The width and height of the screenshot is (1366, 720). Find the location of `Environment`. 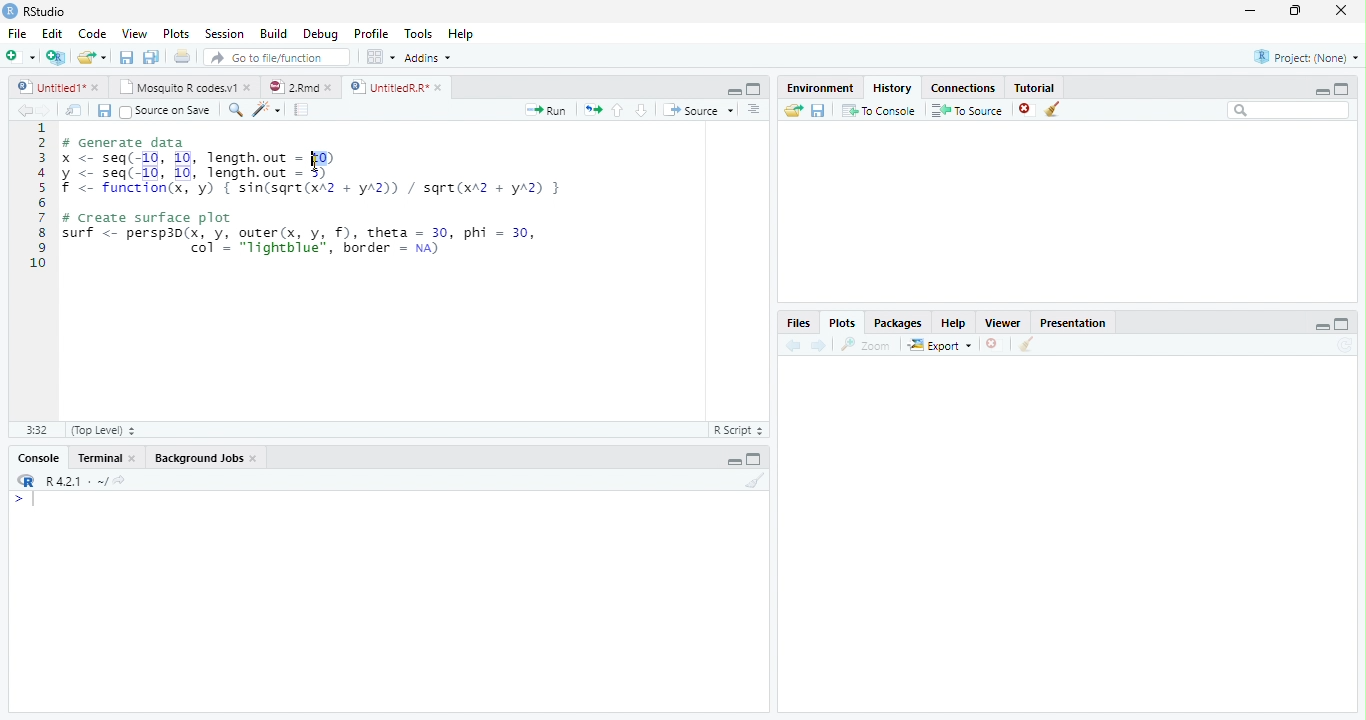

Environment is located at coordinates (820, 88).